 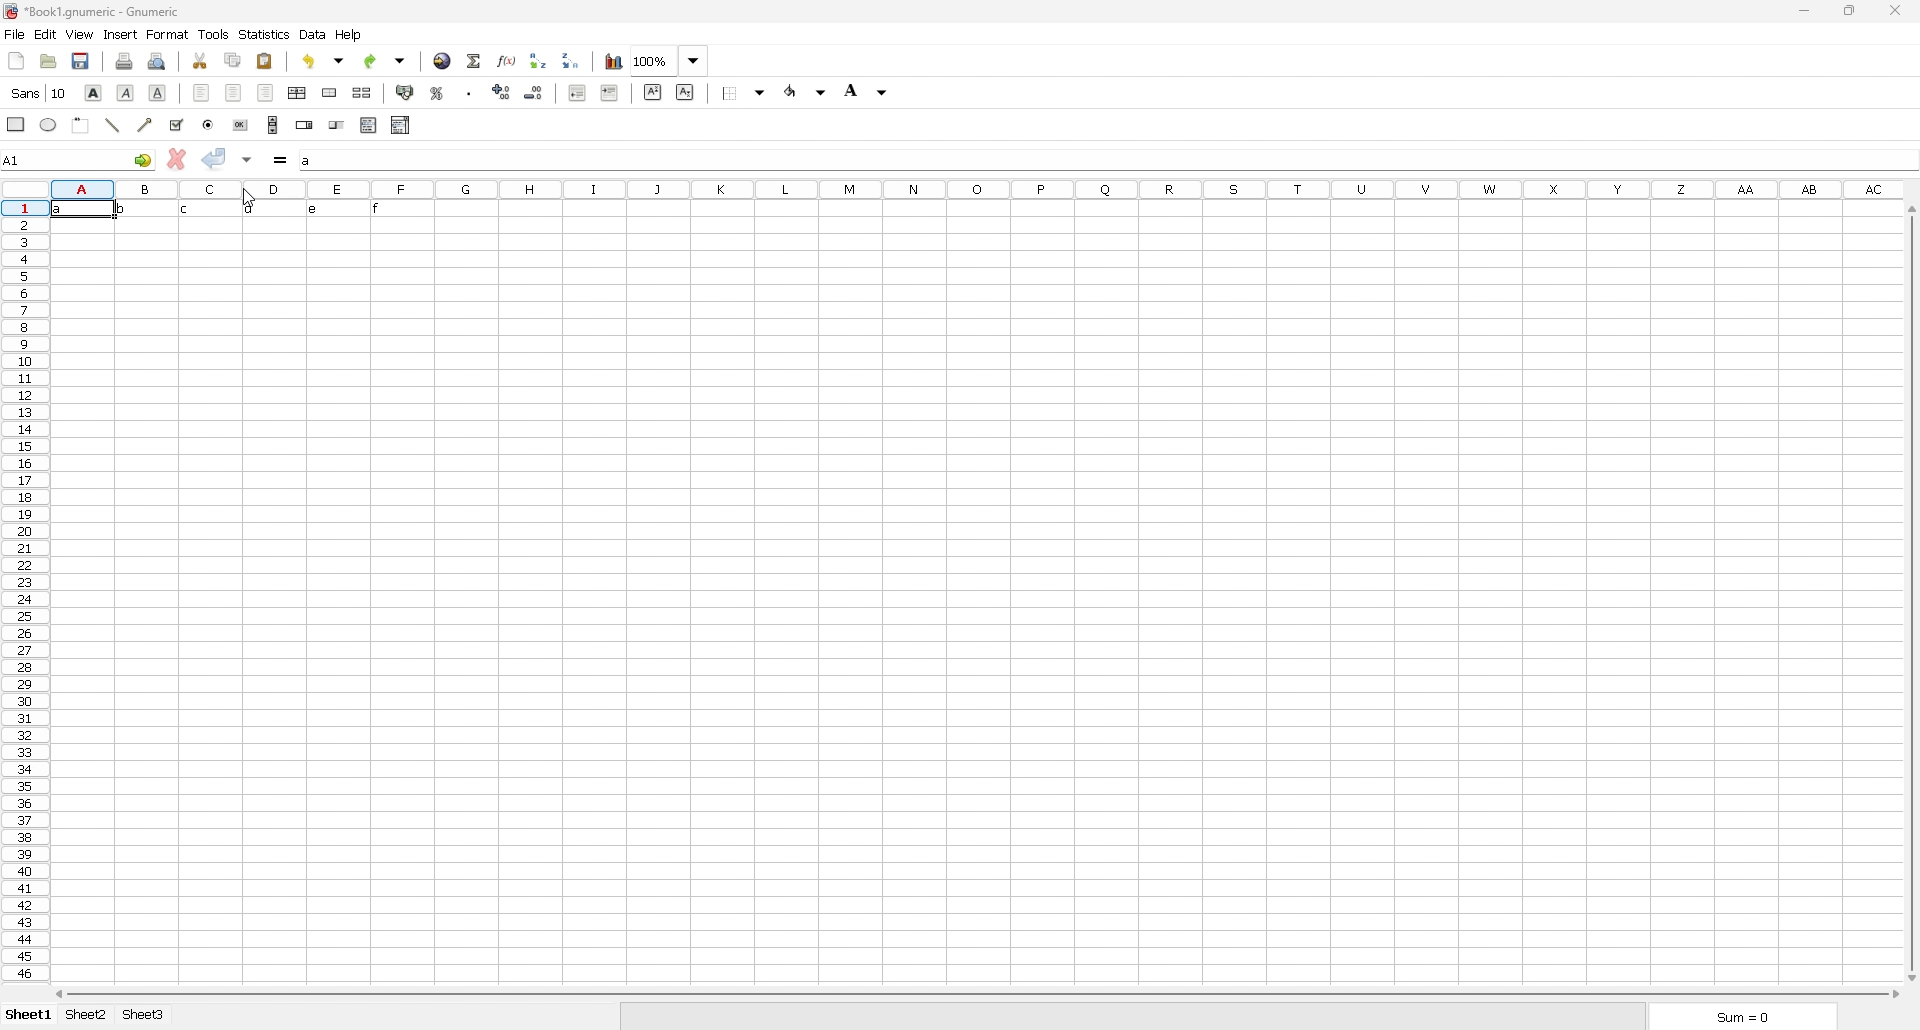 What do you see at coordinates (406, 92) in the screenshot?
I see `accounting` at bounding box center [406, 92].